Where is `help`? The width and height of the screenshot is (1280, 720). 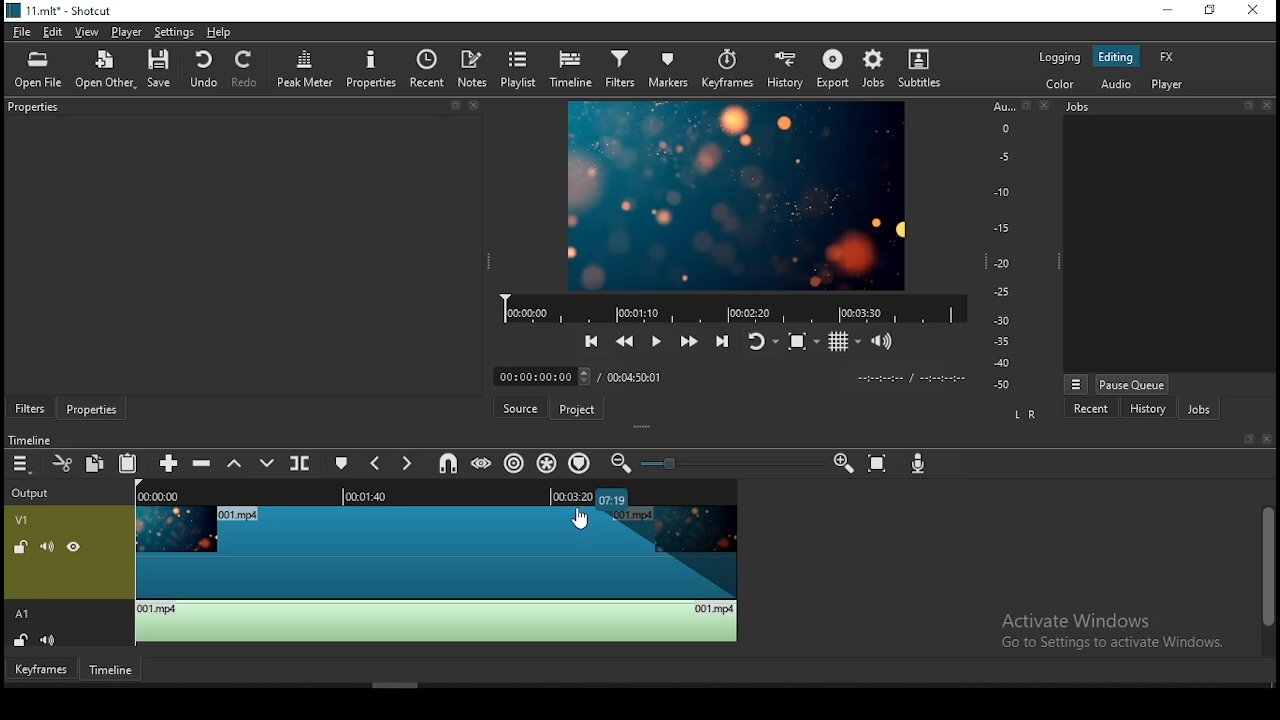 help is located at coordinates (223, 32).